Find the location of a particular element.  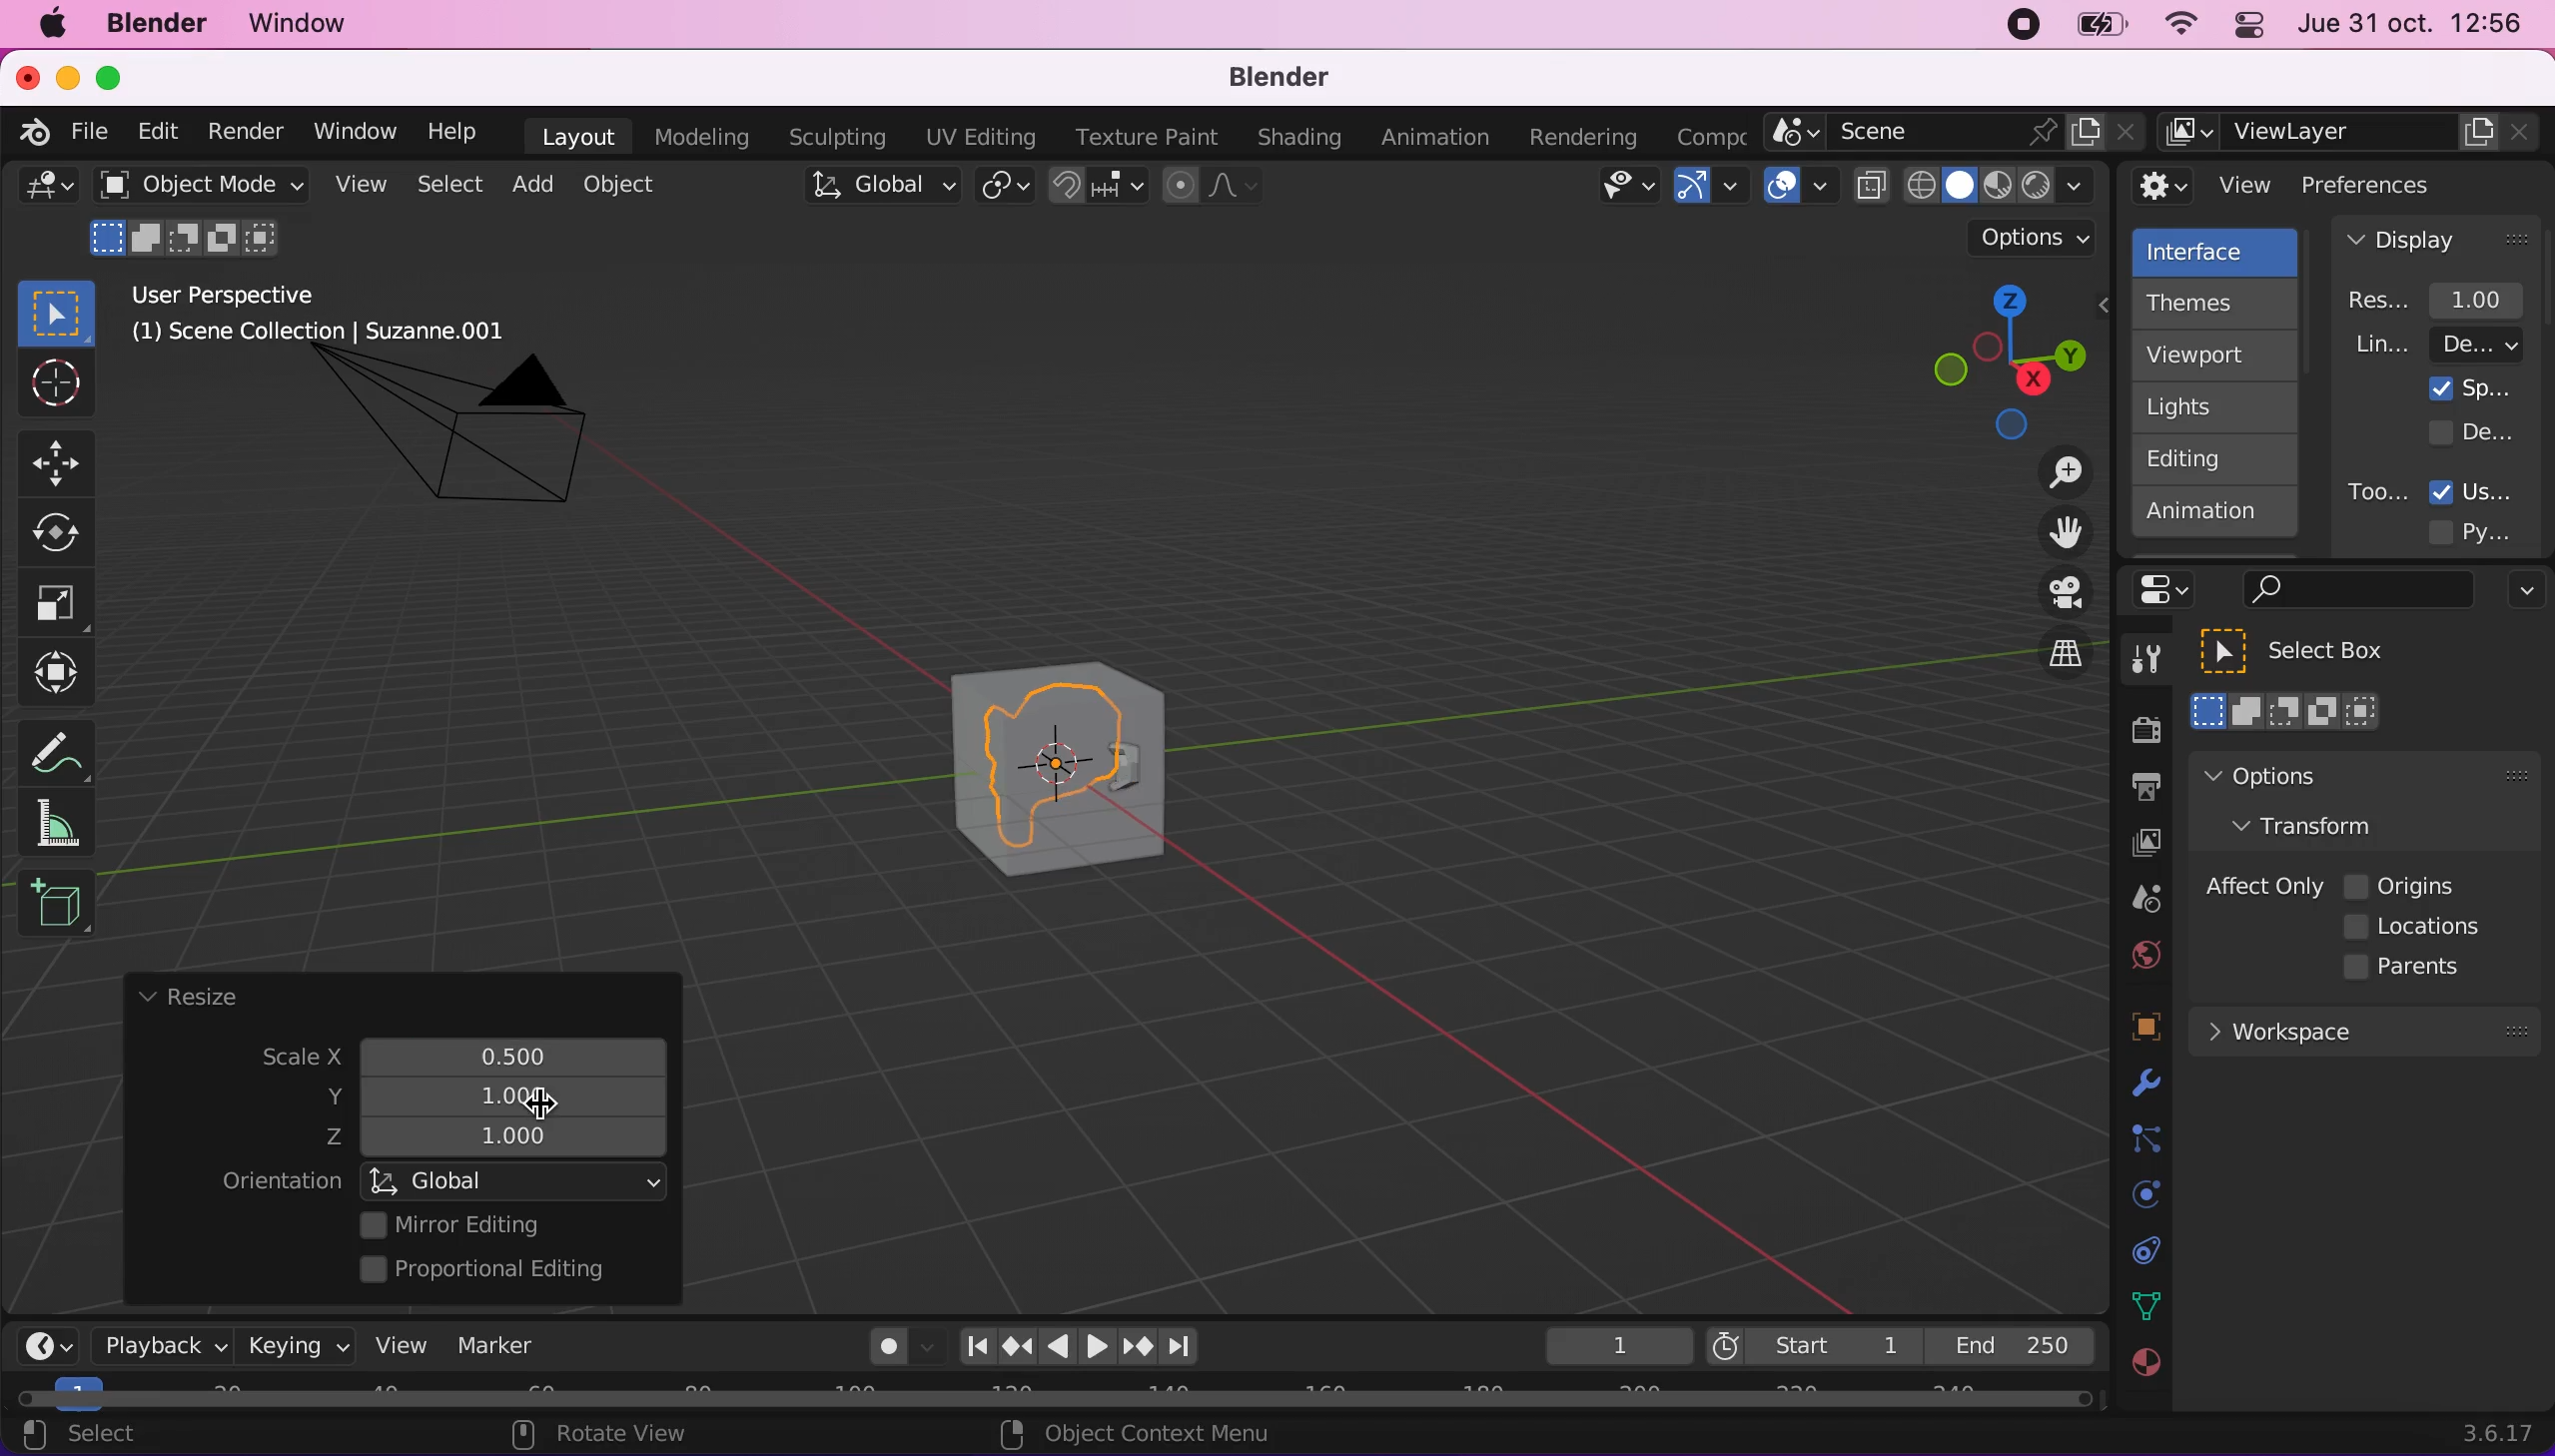

animation is located at coordinates (2216, 518).